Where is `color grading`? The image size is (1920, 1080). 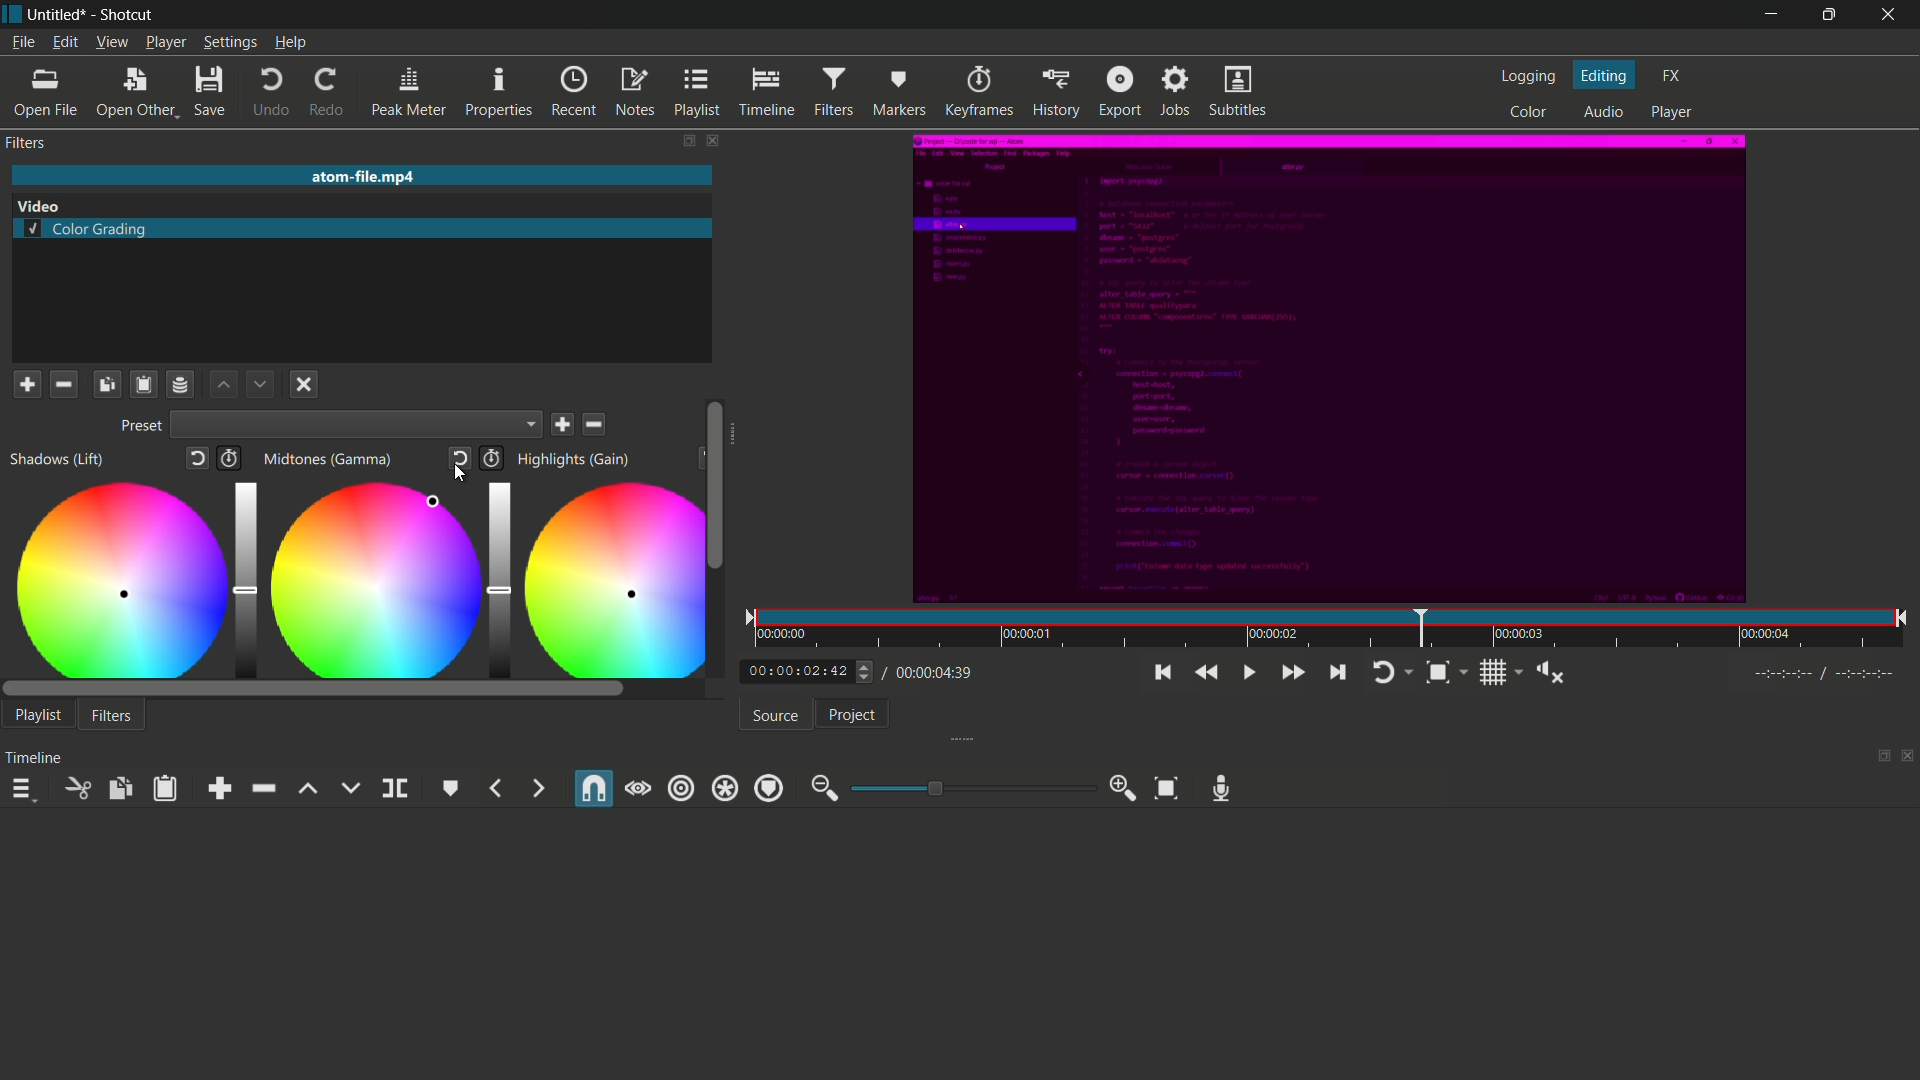 color grading is located at coordinates (87, 231).